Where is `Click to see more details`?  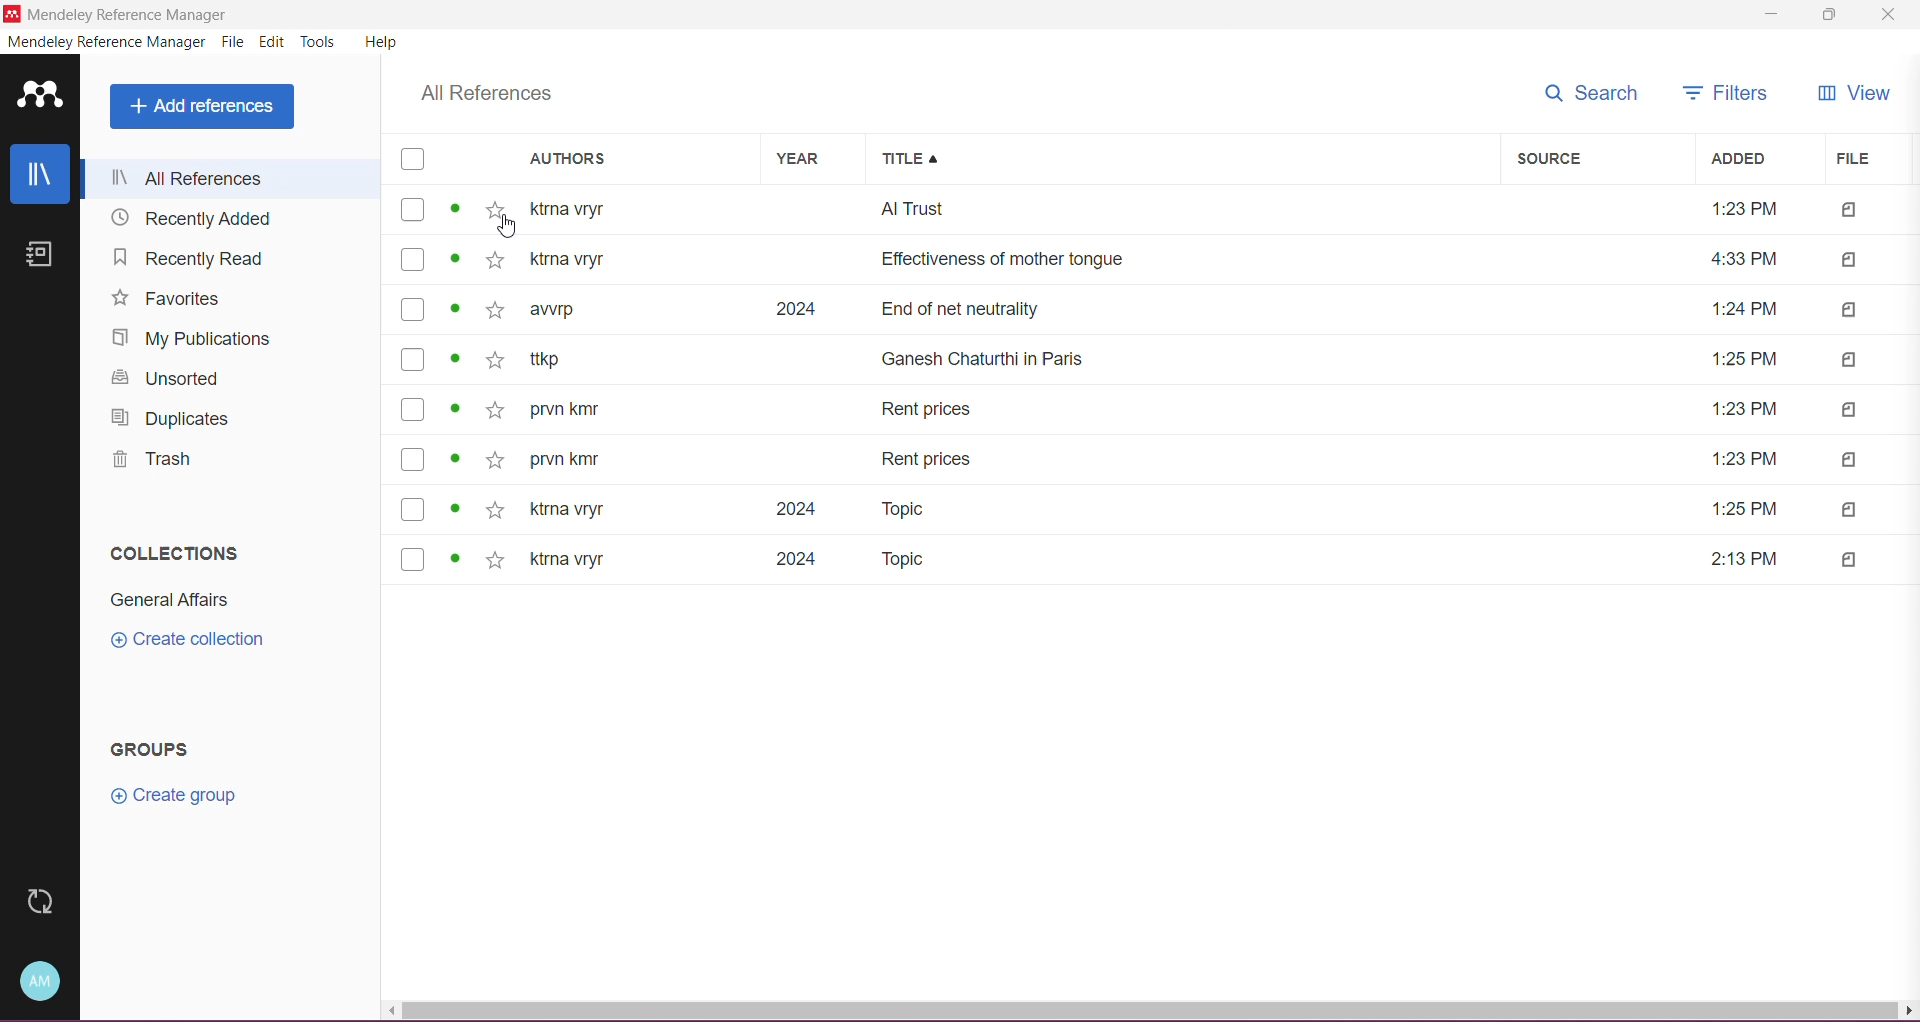 Click to see more details is located at coordinates (455, 258).